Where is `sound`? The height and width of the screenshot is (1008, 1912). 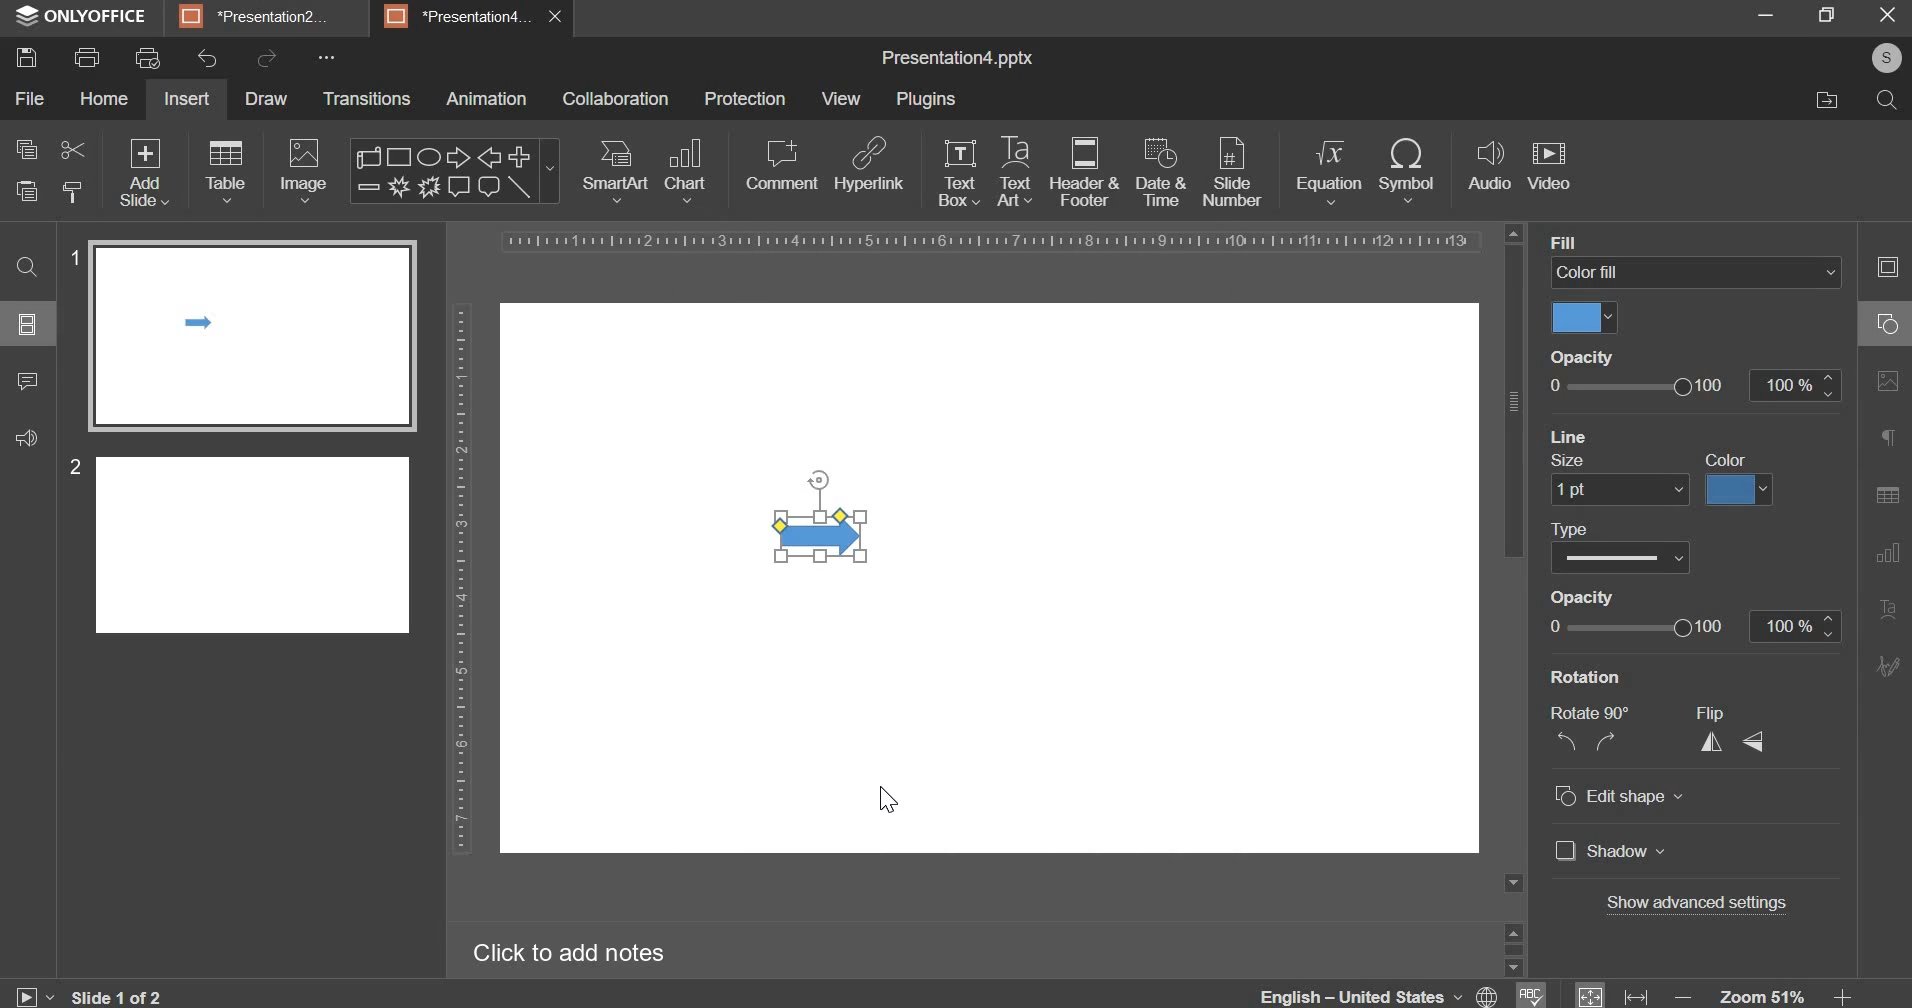
sound is located at coordinates (26, 442).